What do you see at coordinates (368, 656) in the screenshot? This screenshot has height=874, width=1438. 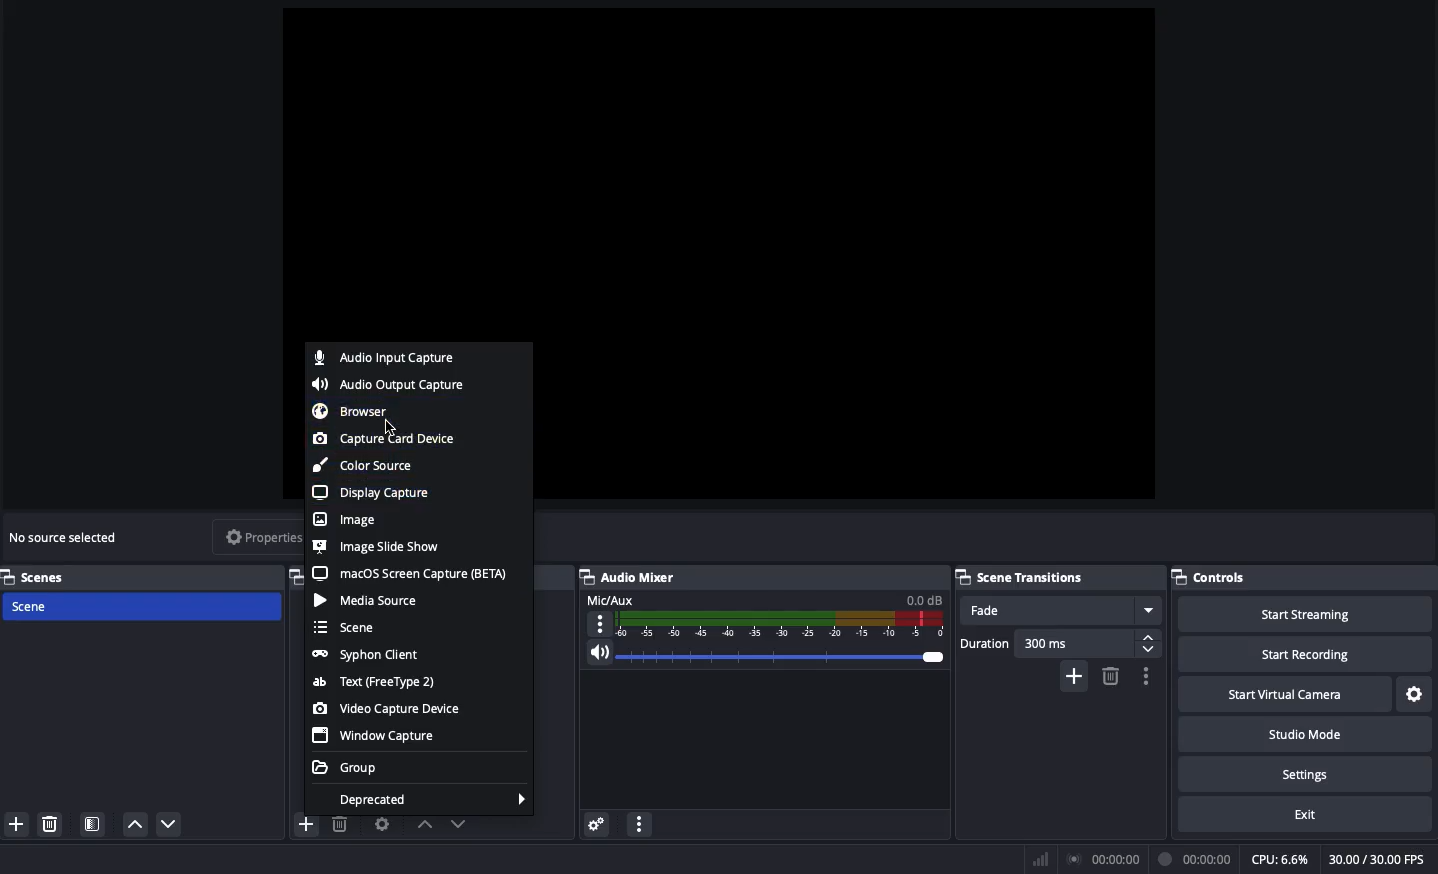 I see `Syphon` at bounding box center [368, 656].